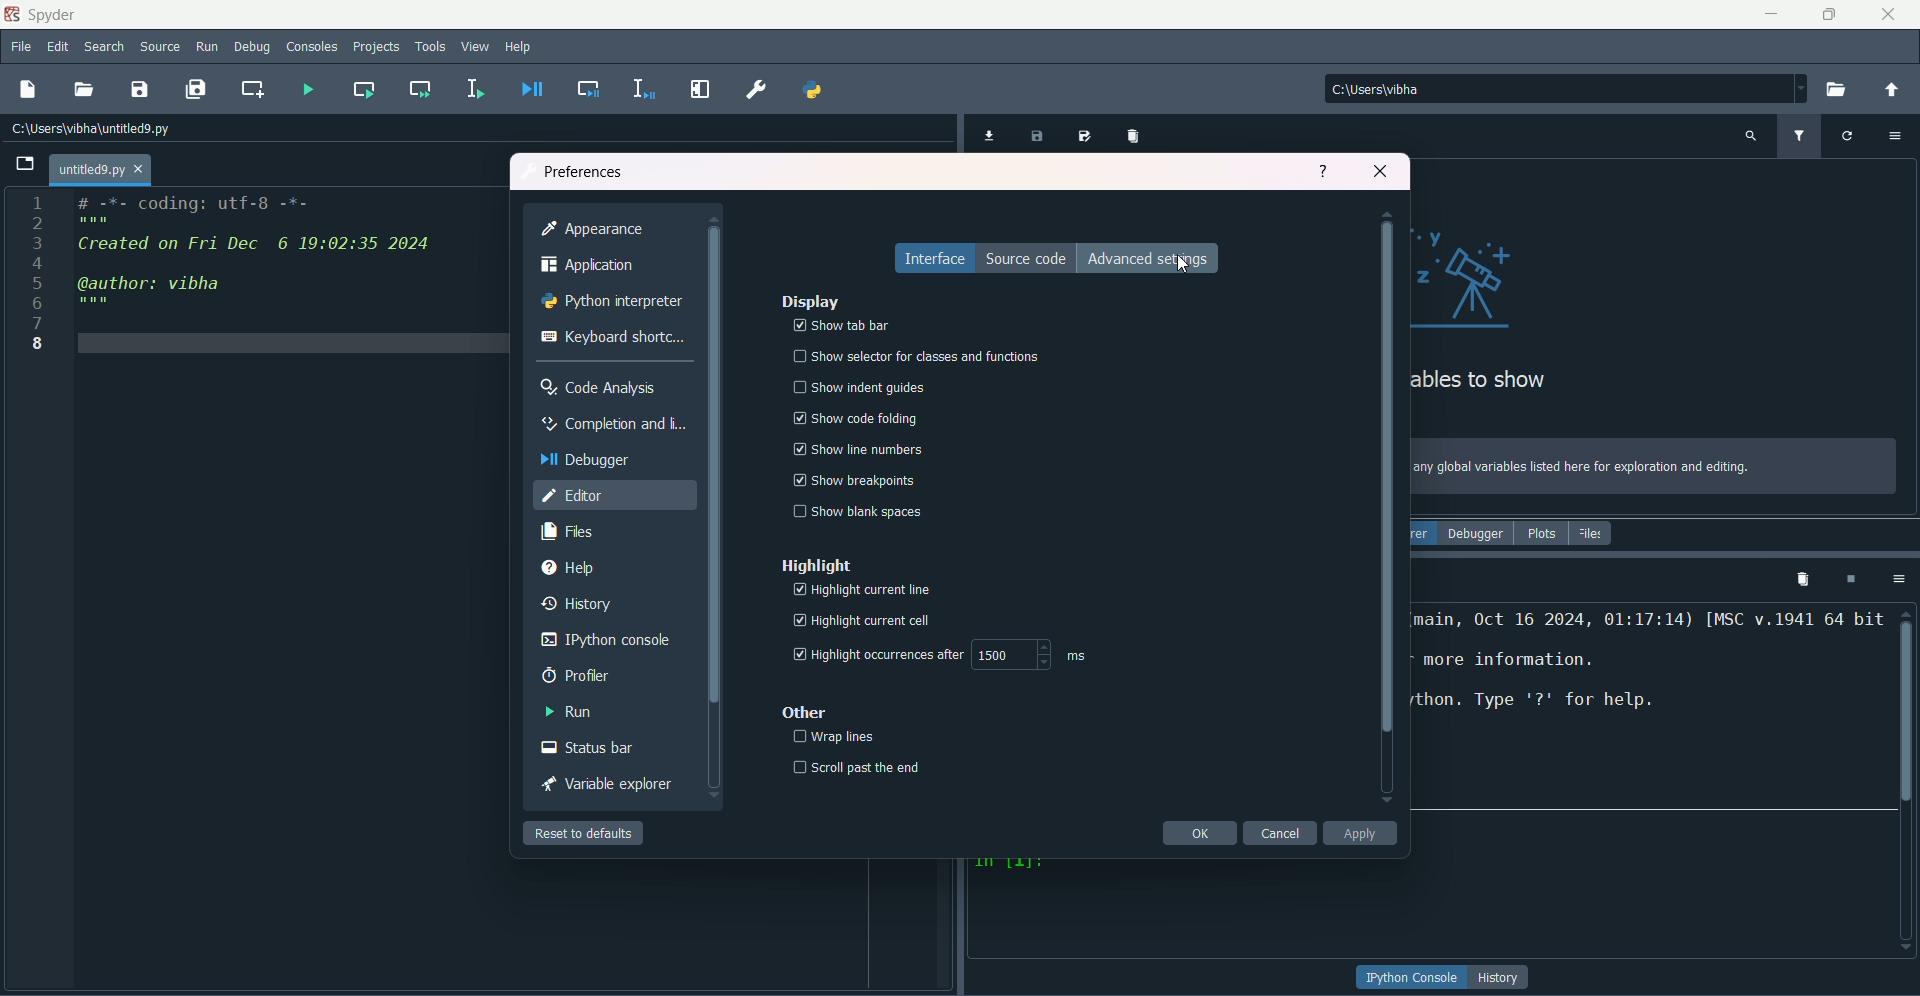  What do you see at coordinates (85, 90) in the screenshot?
I see `open file` at bounding box center [85, 90].